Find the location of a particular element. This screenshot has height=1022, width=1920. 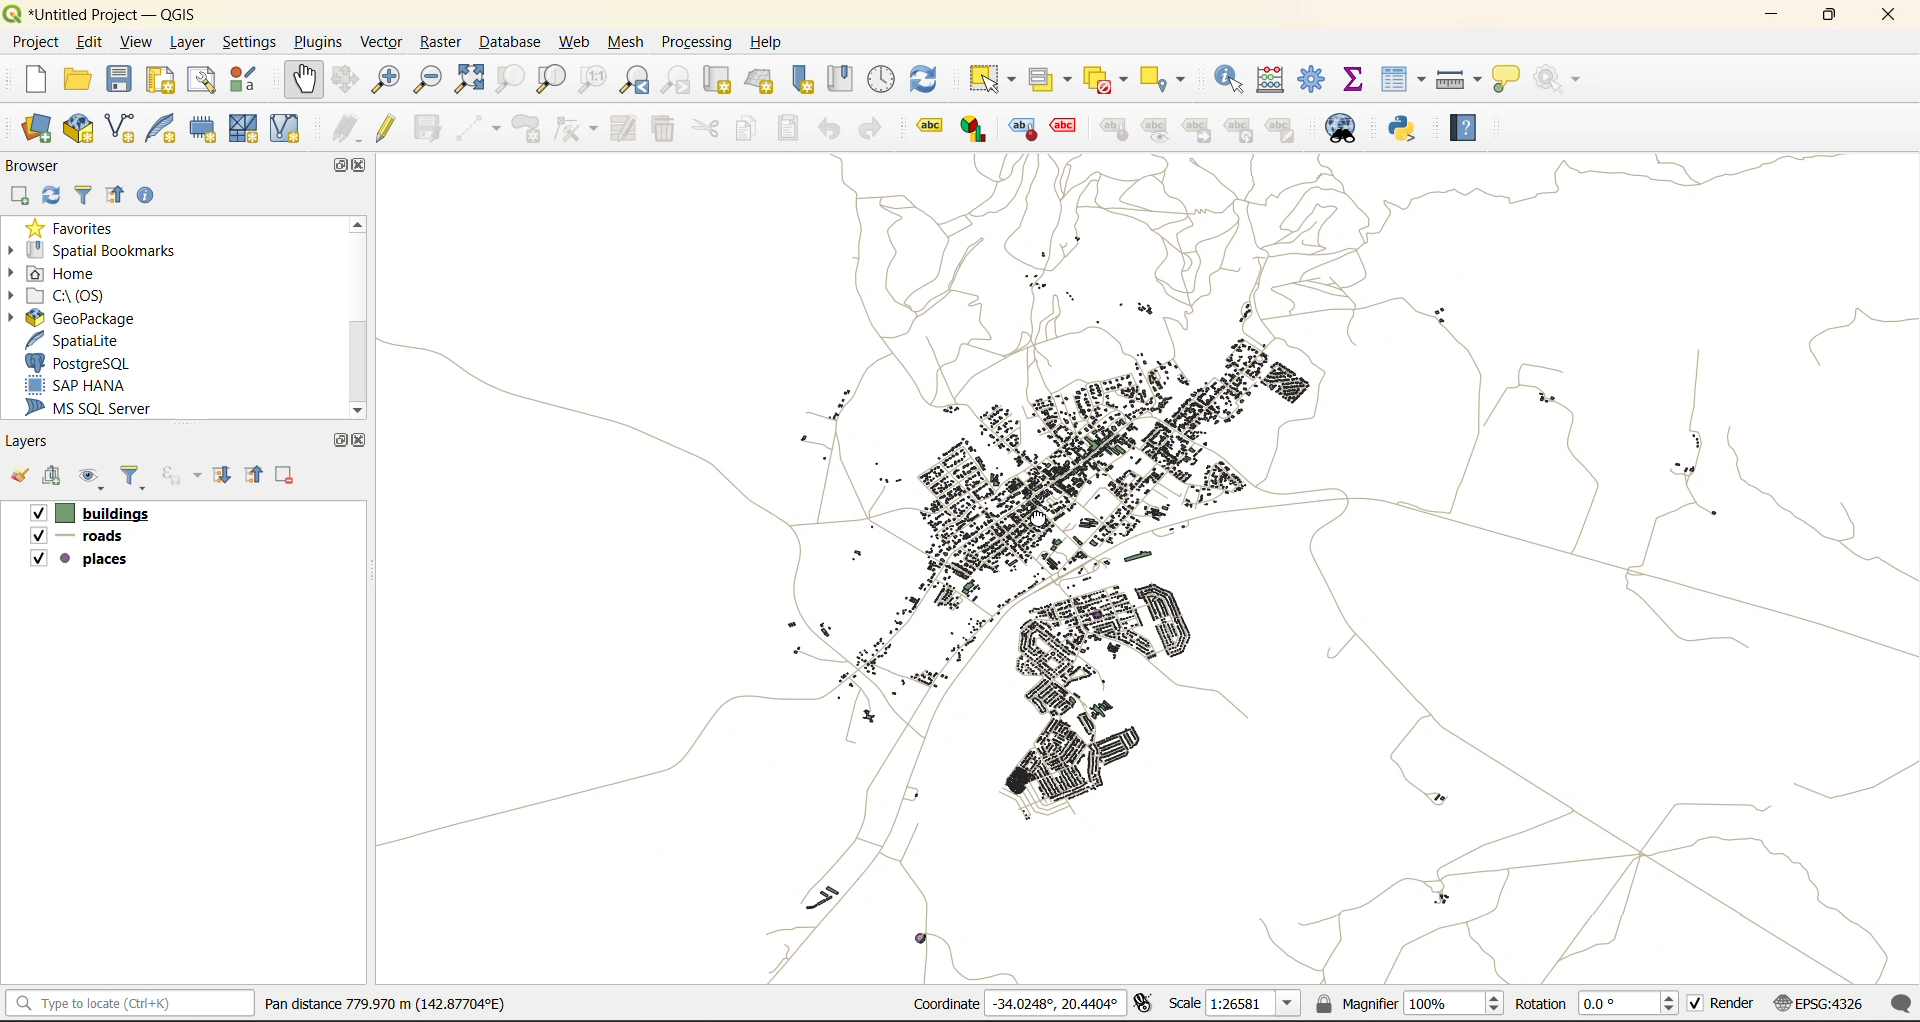

raster is located at coordinates (441, 42).